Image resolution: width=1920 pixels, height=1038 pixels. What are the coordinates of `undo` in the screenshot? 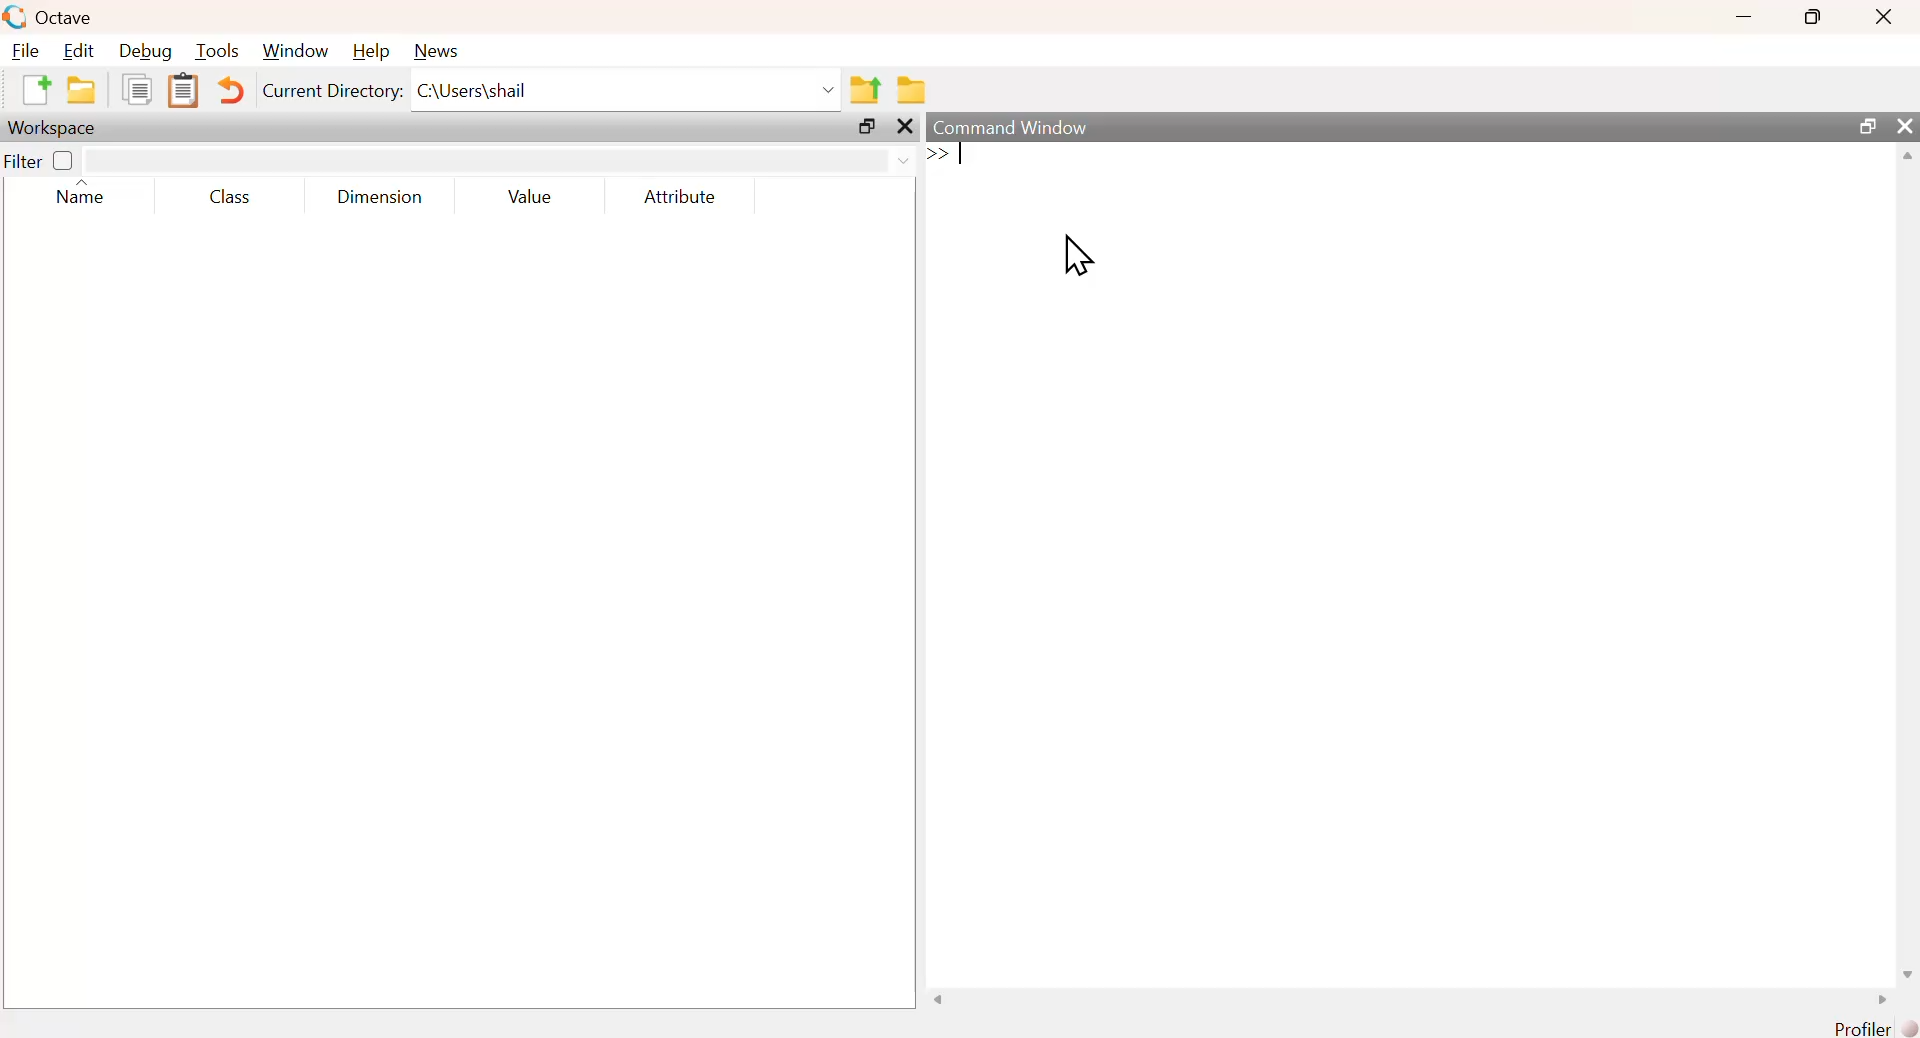 It's located at (233, 90).